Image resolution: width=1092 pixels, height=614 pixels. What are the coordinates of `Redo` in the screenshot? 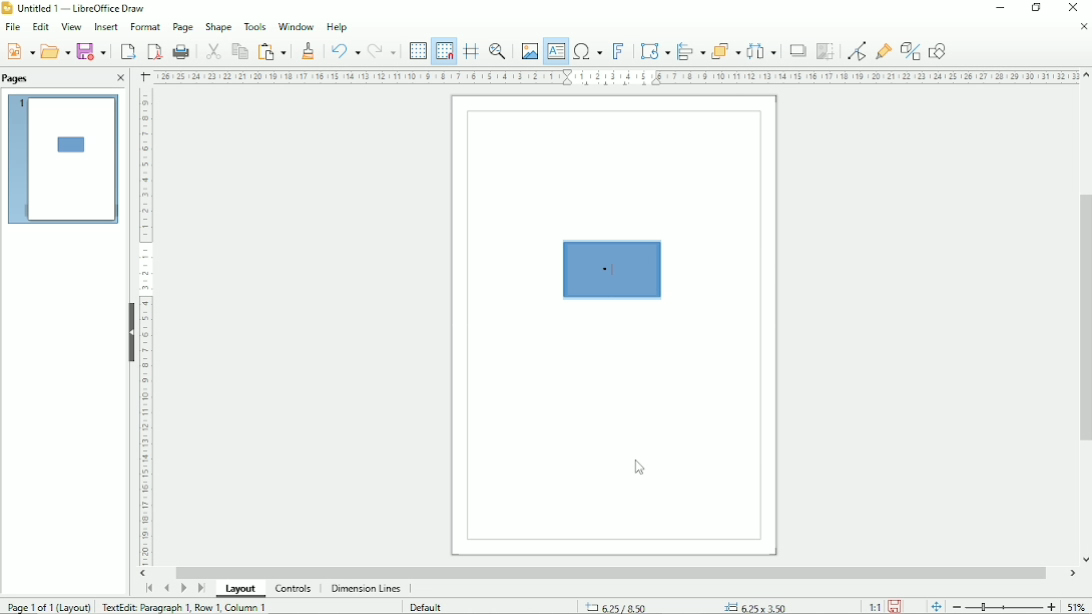 It's located at (384, 51).